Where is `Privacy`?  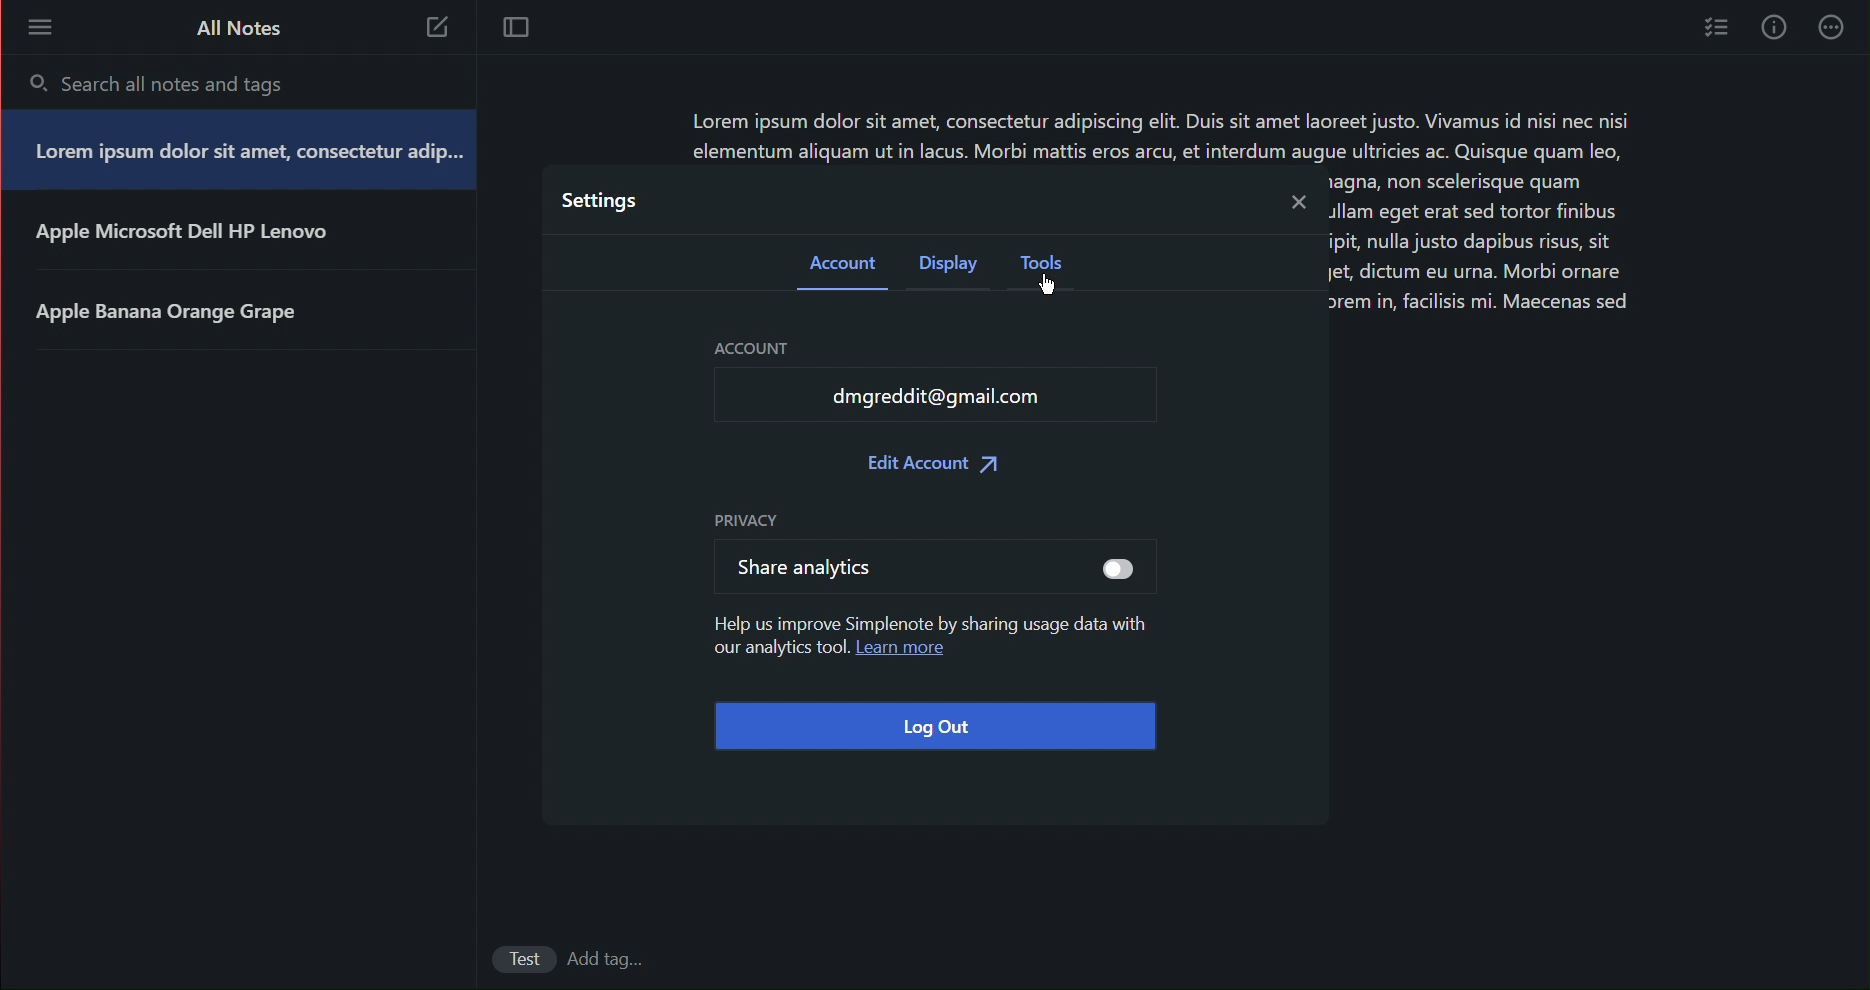 Privacy is located at coordinates (743, 519).